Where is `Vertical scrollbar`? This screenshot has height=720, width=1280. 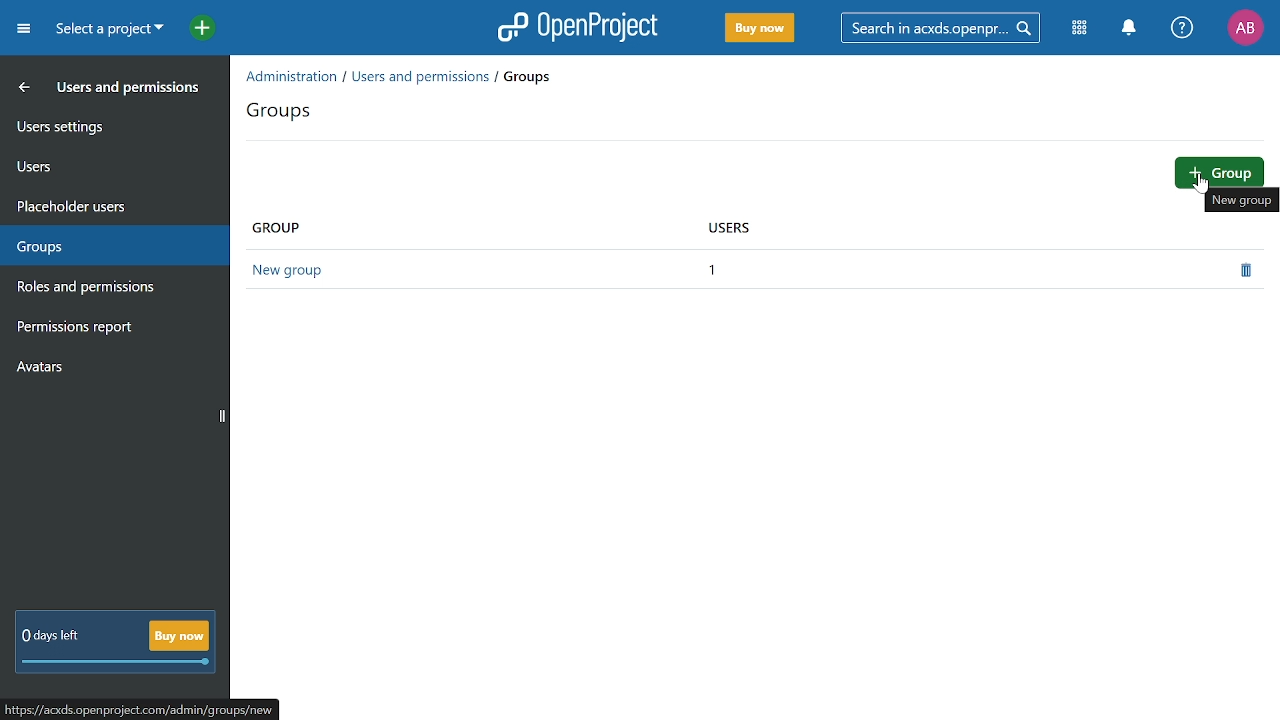
Vertical scrollbar is located at coordinates (222, 417).